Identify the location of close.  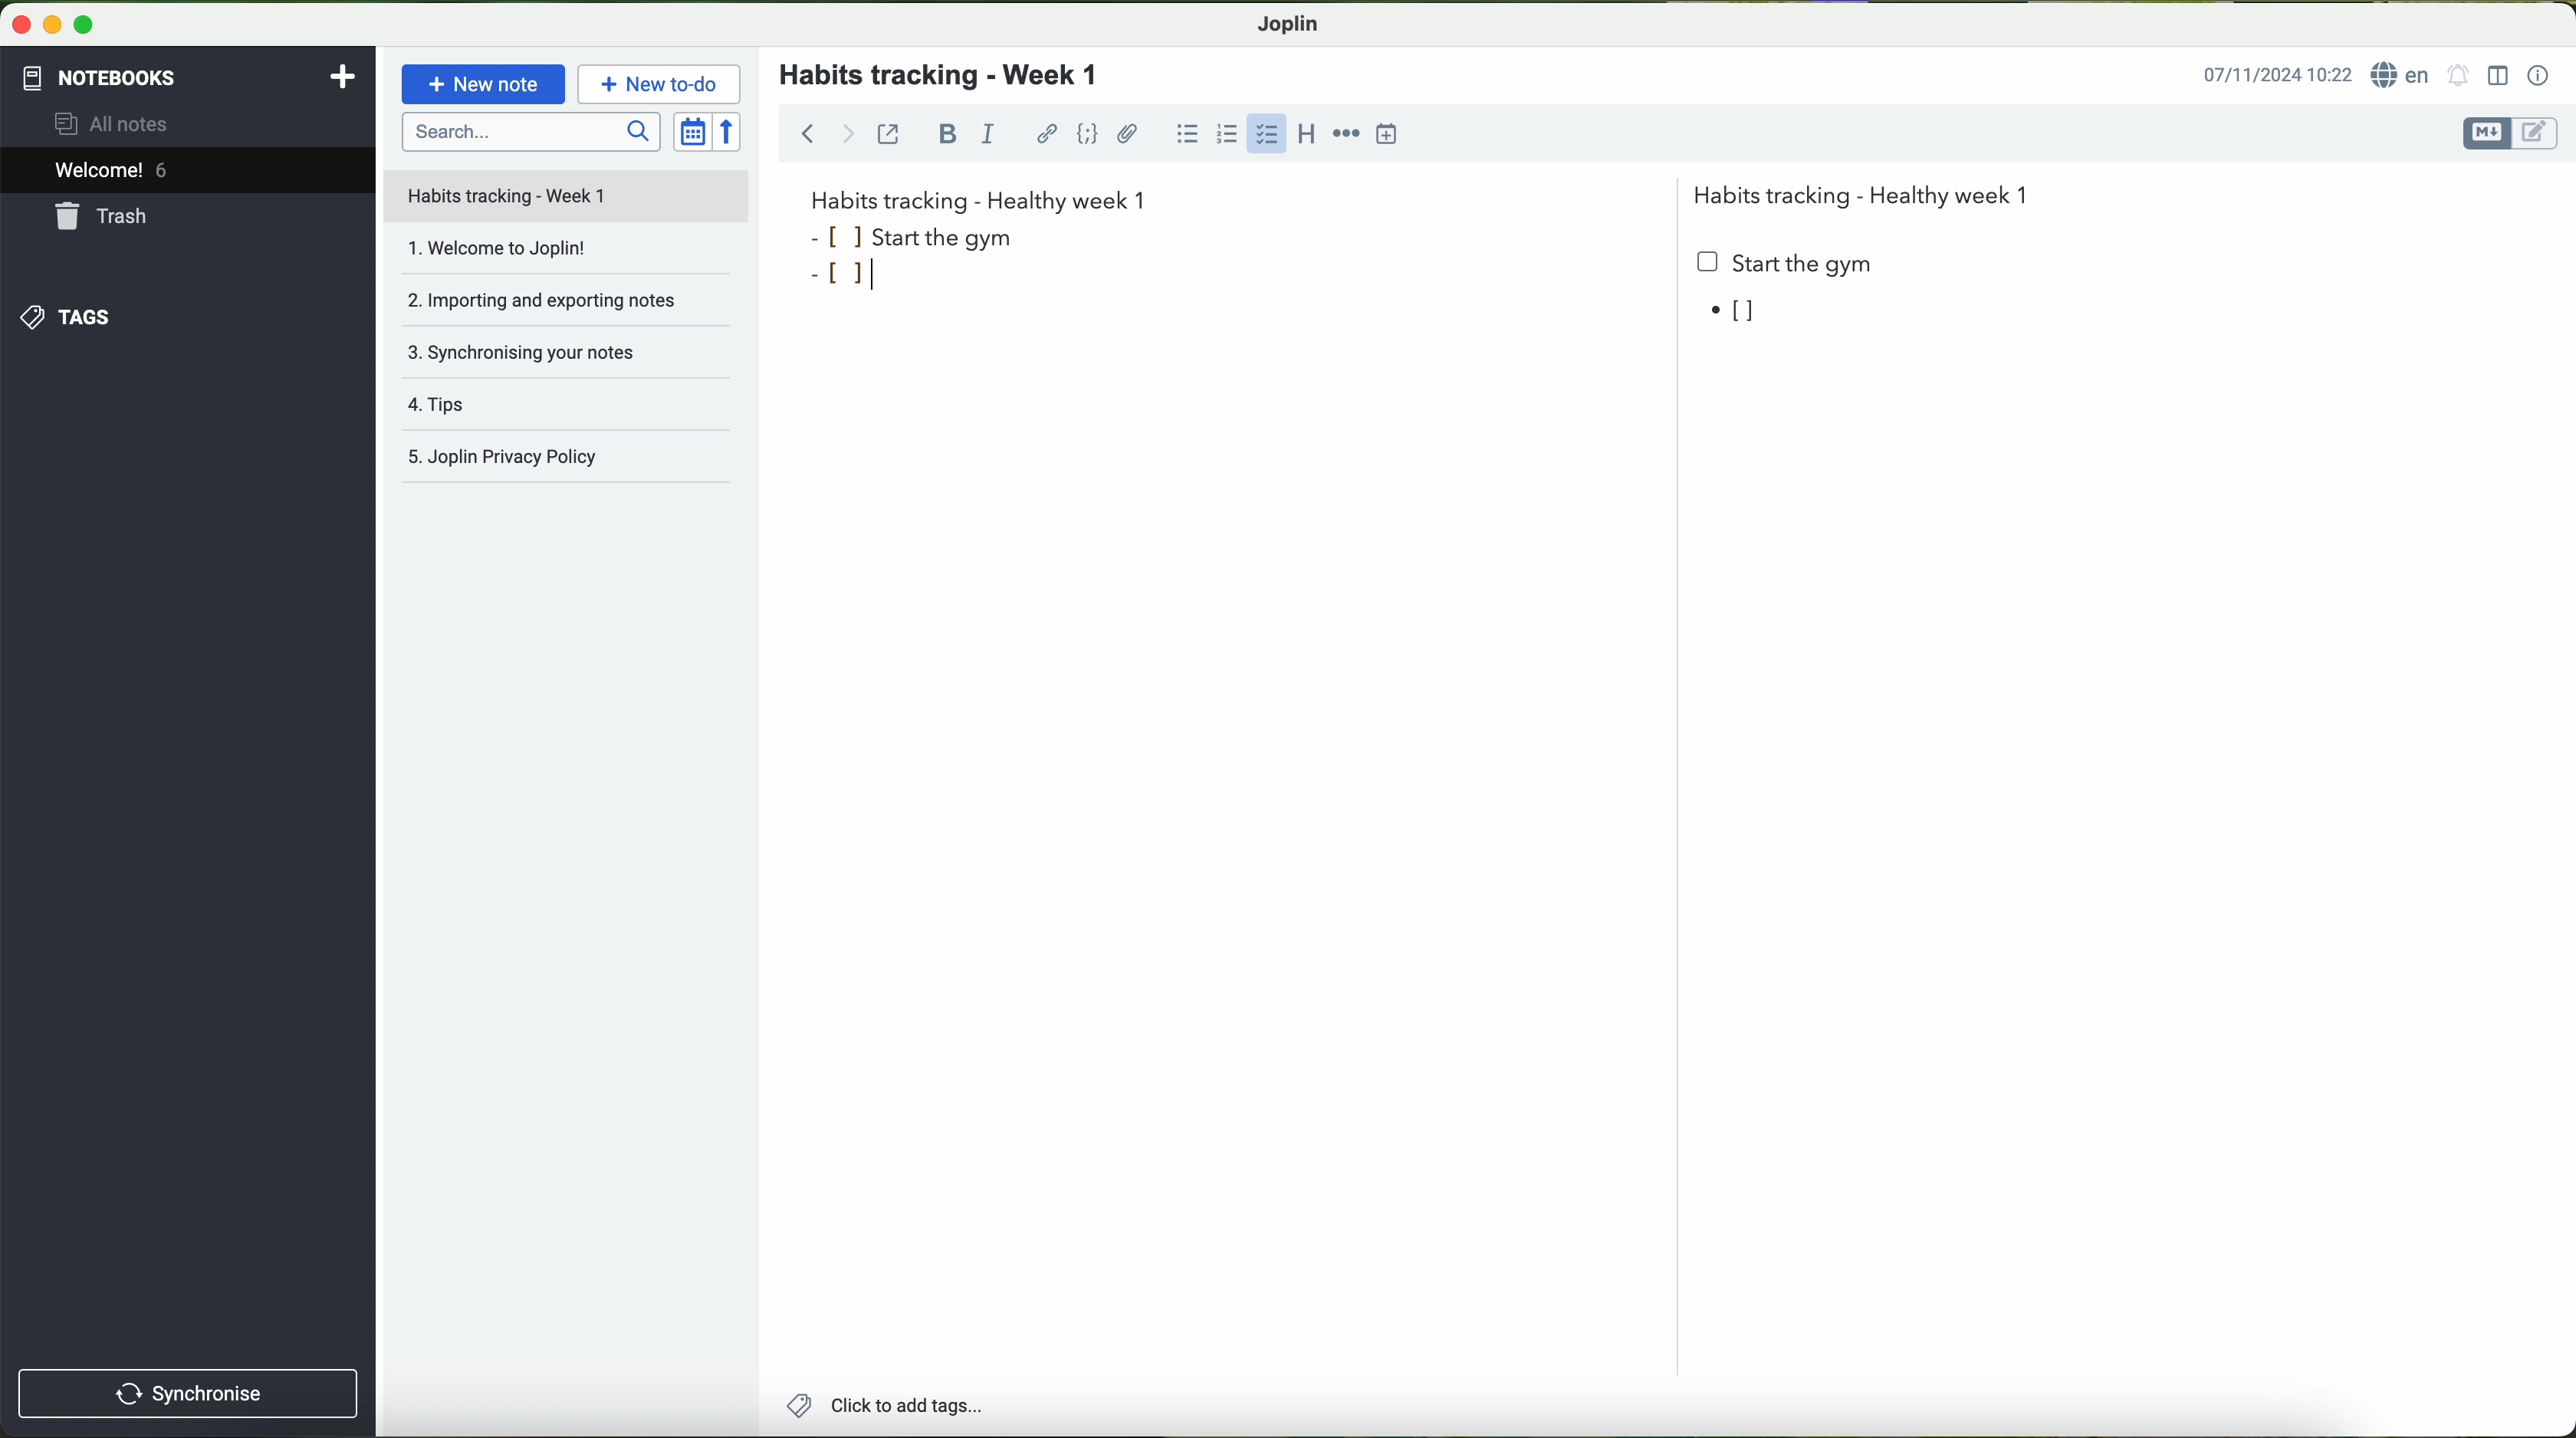
(16, 21).